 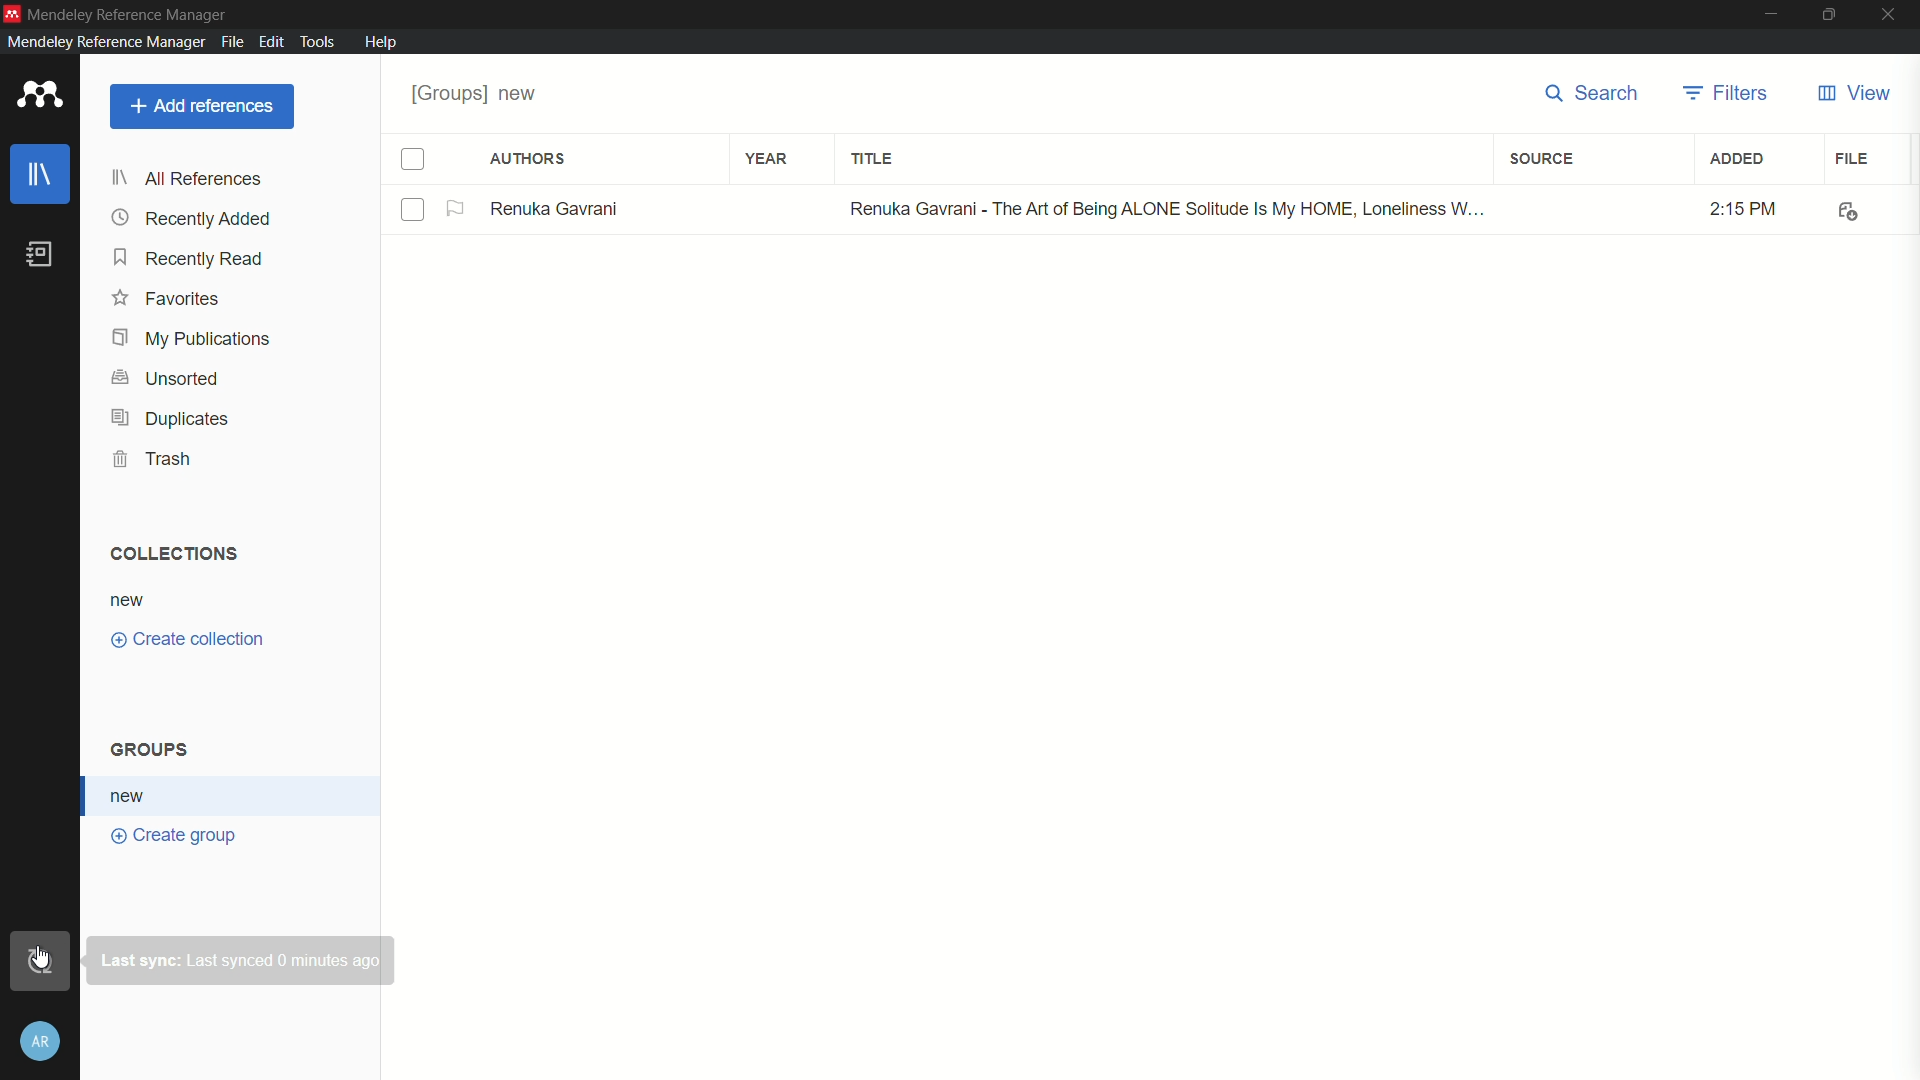 What do you see at coordinates (38, 96) in the screenshot?
I see `app icon` at bounding box center [38, 96].